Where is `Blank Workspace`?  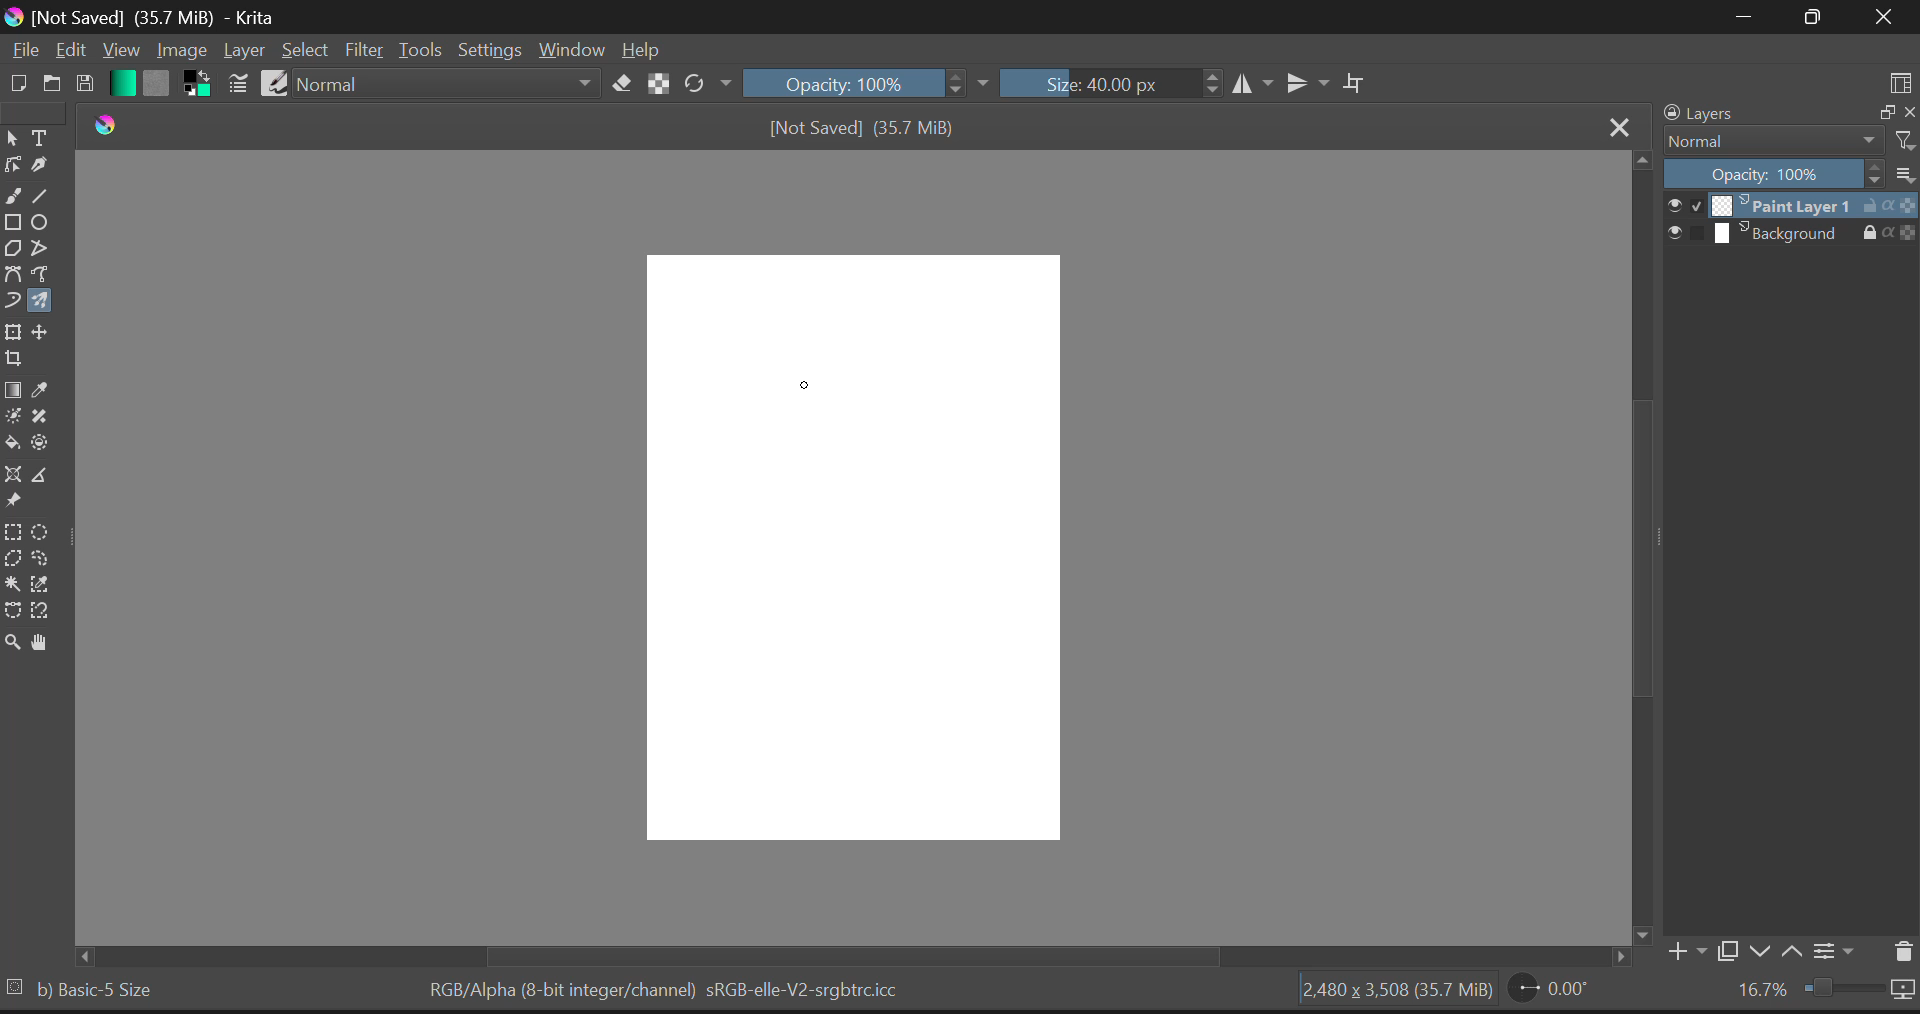
Blank Workspace is located at coordinates (854, 549).